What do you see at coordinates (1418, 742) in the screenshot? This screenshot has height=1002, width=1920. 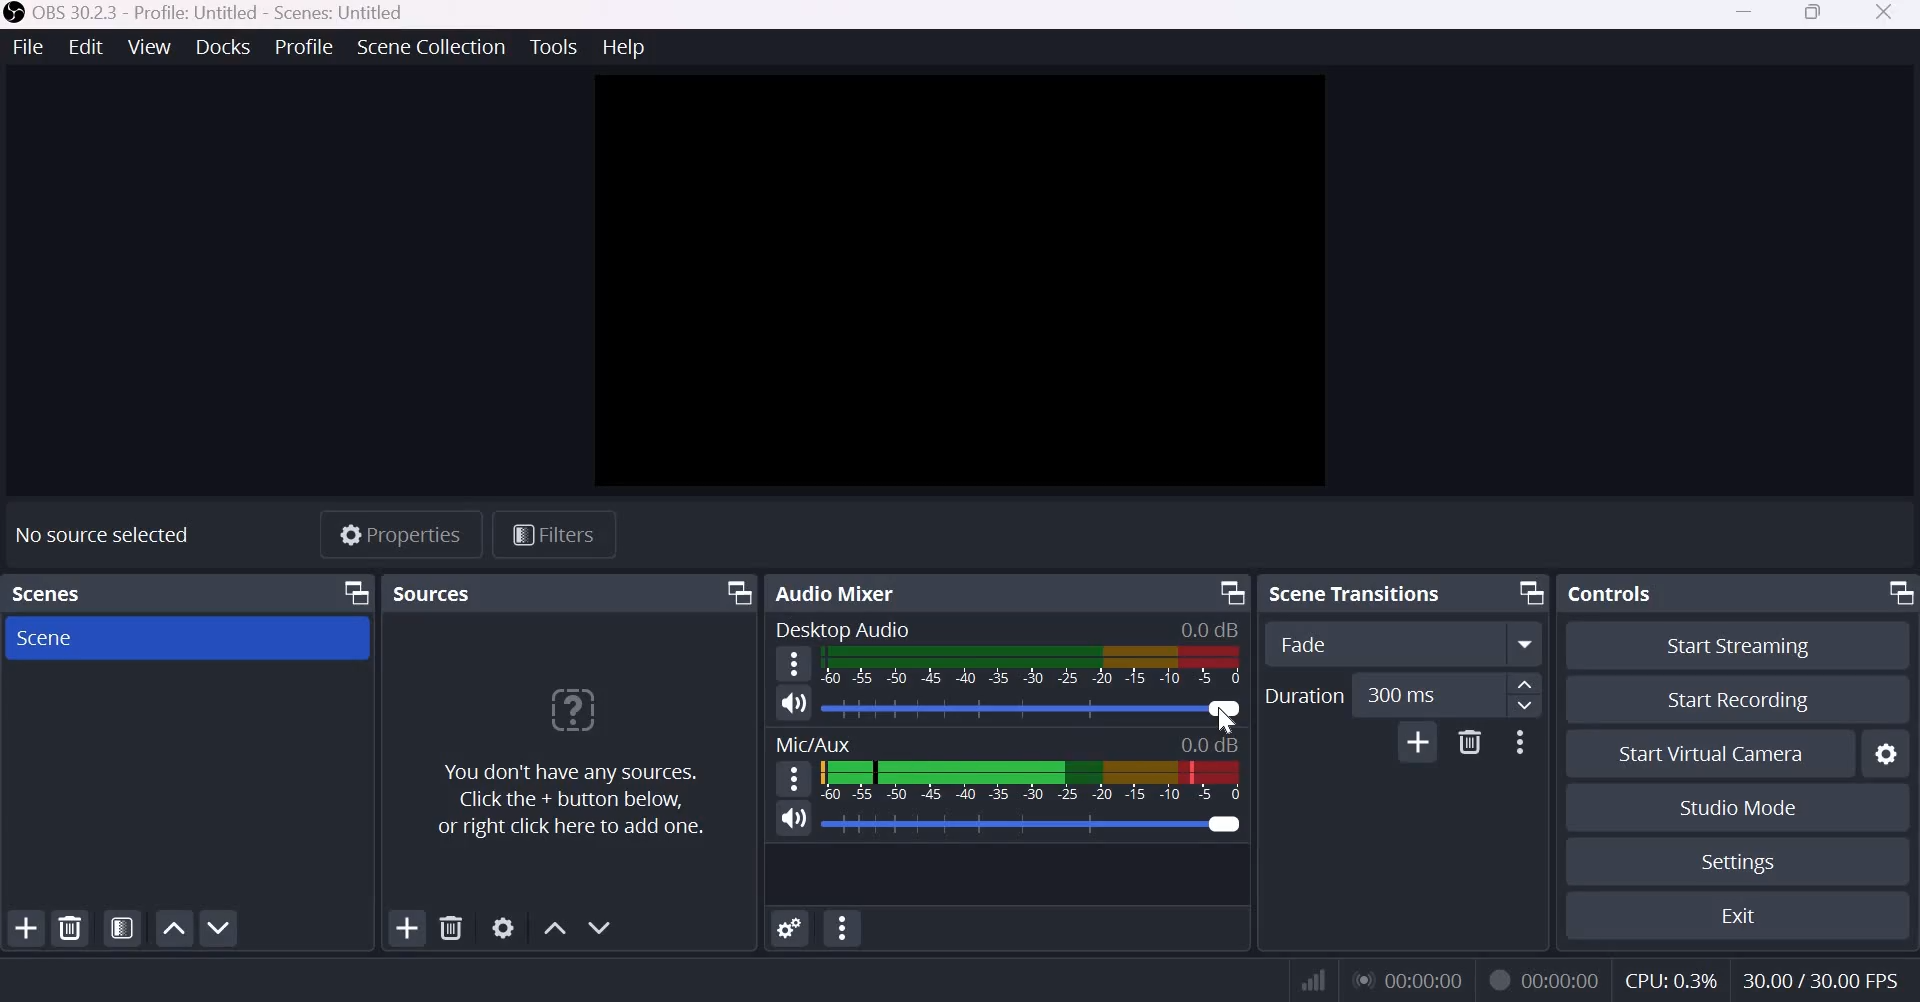 I see `Add Transition` at bounding box center [1418, 742].